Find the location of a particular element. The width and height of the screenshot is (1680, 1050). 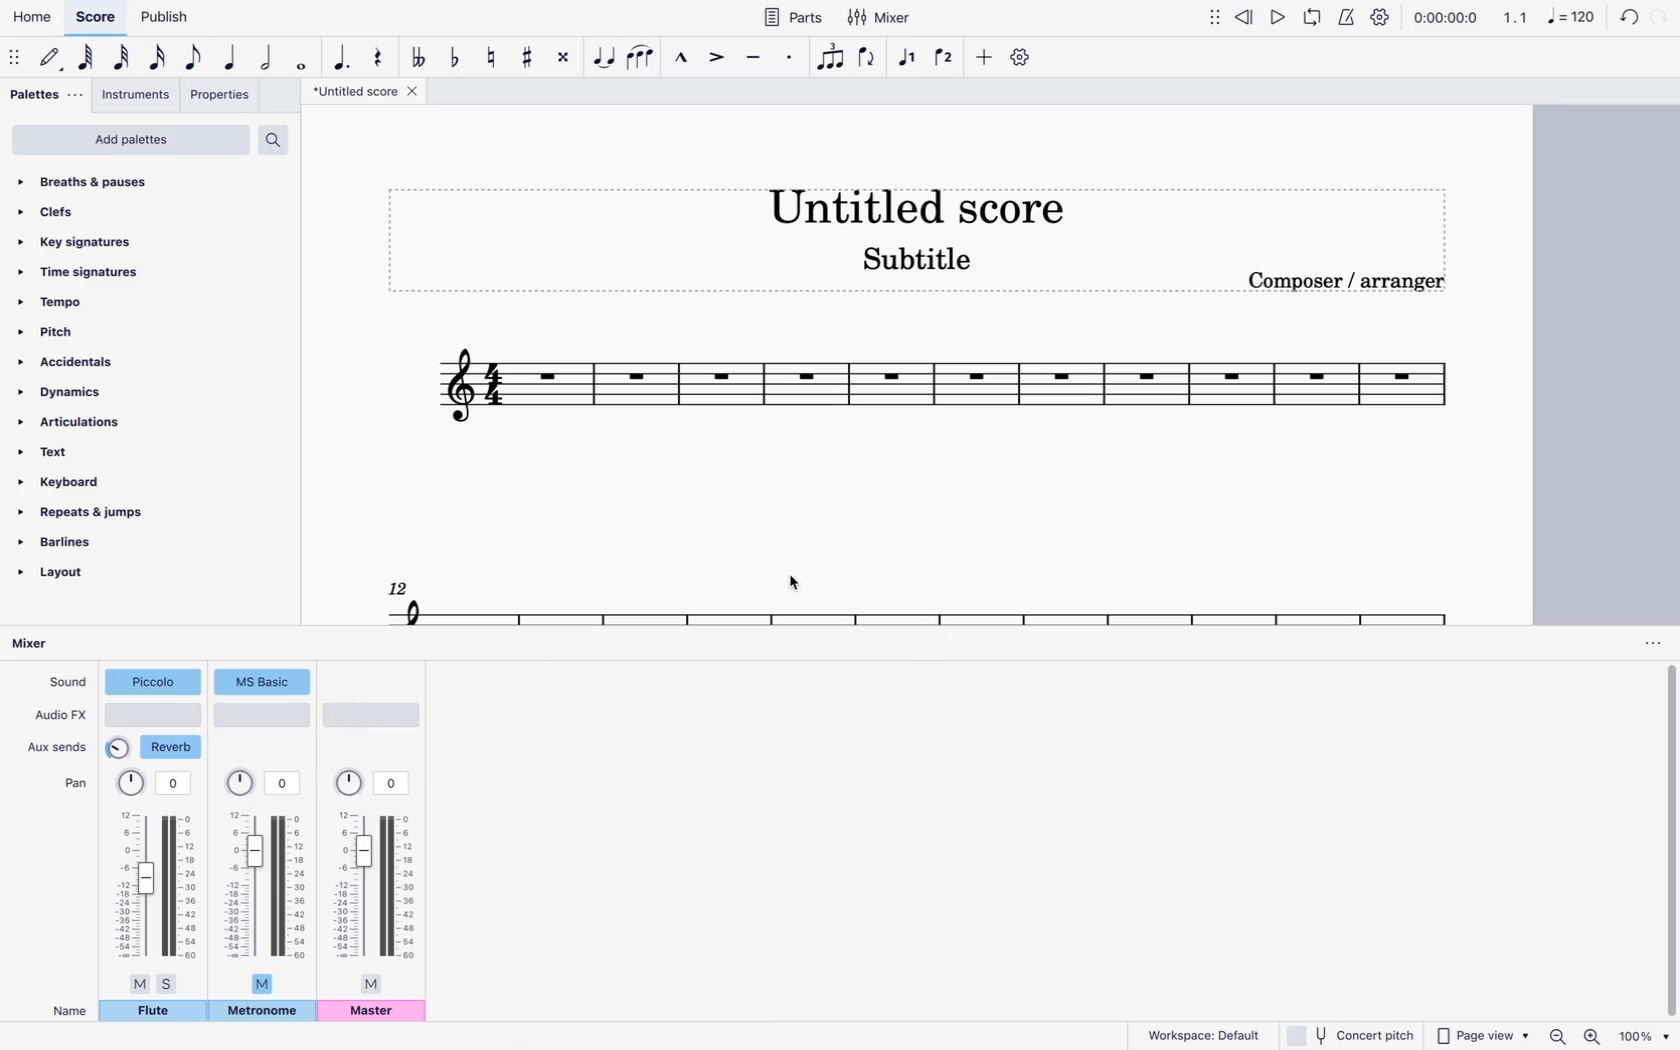

instruments is located at coordinates (137, 97).